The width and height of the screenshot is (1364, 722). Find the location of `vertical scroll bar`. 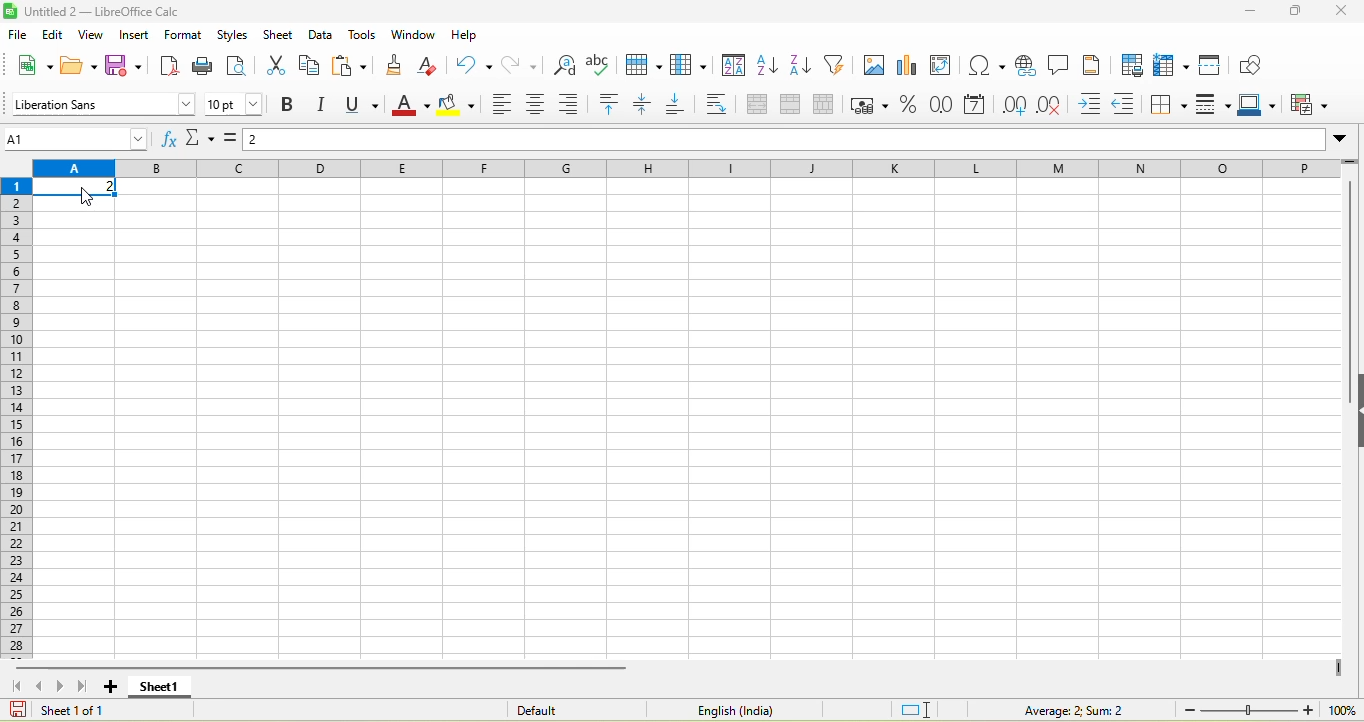

vertical scroll bar is located at coordinates (1354, 274).